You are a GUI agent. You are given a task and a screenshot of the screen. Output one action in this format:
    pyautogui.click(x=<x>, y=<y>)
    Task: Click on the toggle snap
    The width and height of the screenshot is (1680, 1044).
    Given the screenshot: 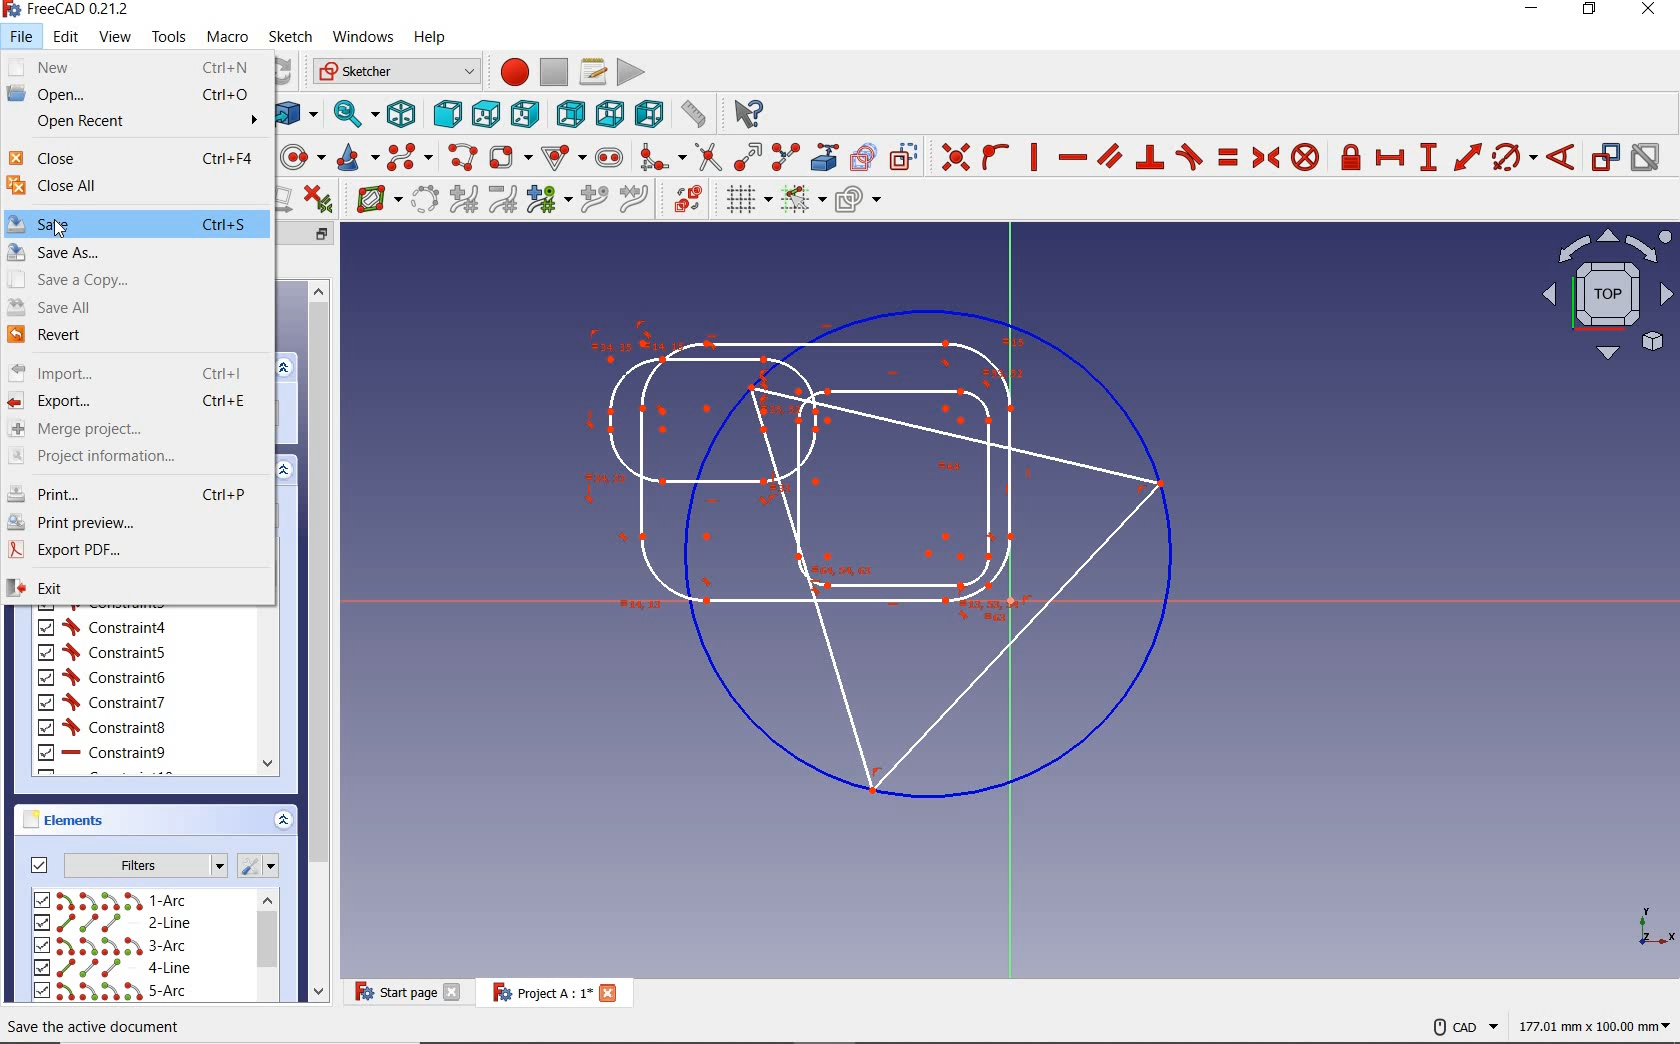 What is the action you would take?
    pyautogui.click(x=800, y=201)
    